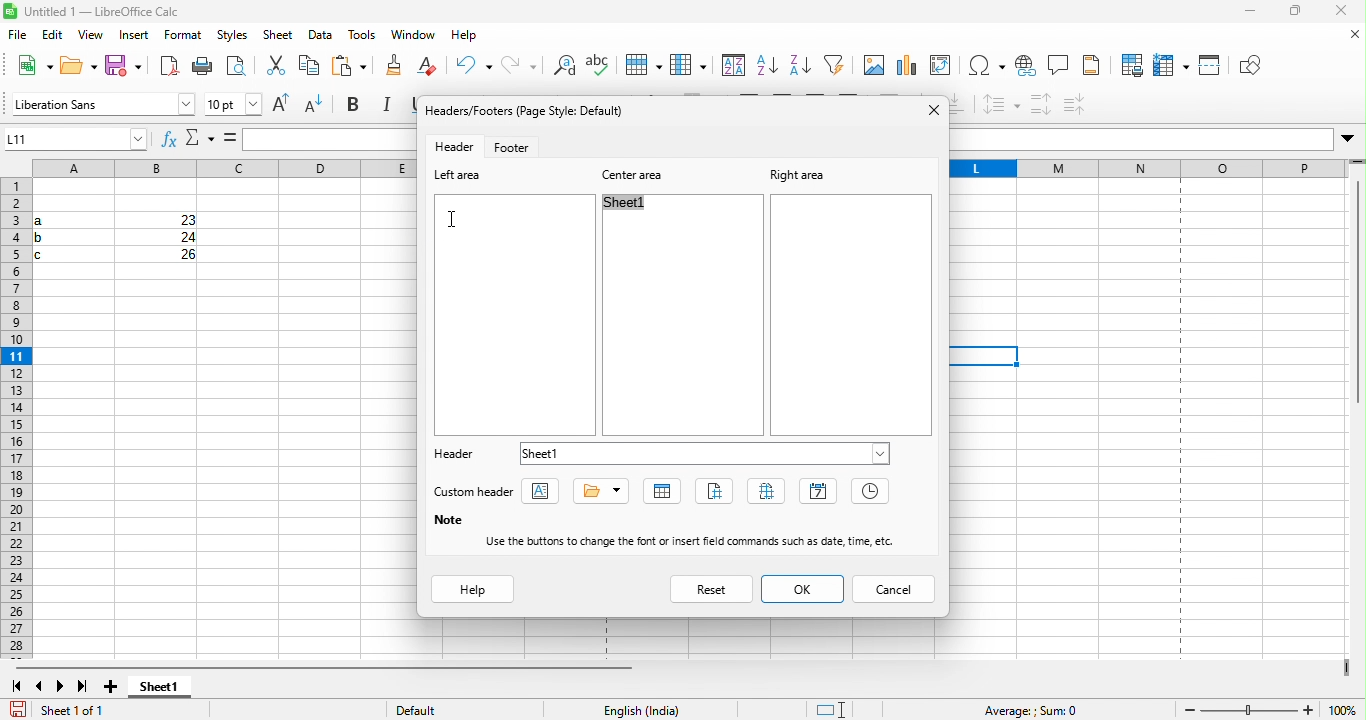 The height and width of the screenshot is (720, 1366). What do you see at coordinates (896, 590) in the screenshot?
I see `cancel` at bounding box center [896, 590].